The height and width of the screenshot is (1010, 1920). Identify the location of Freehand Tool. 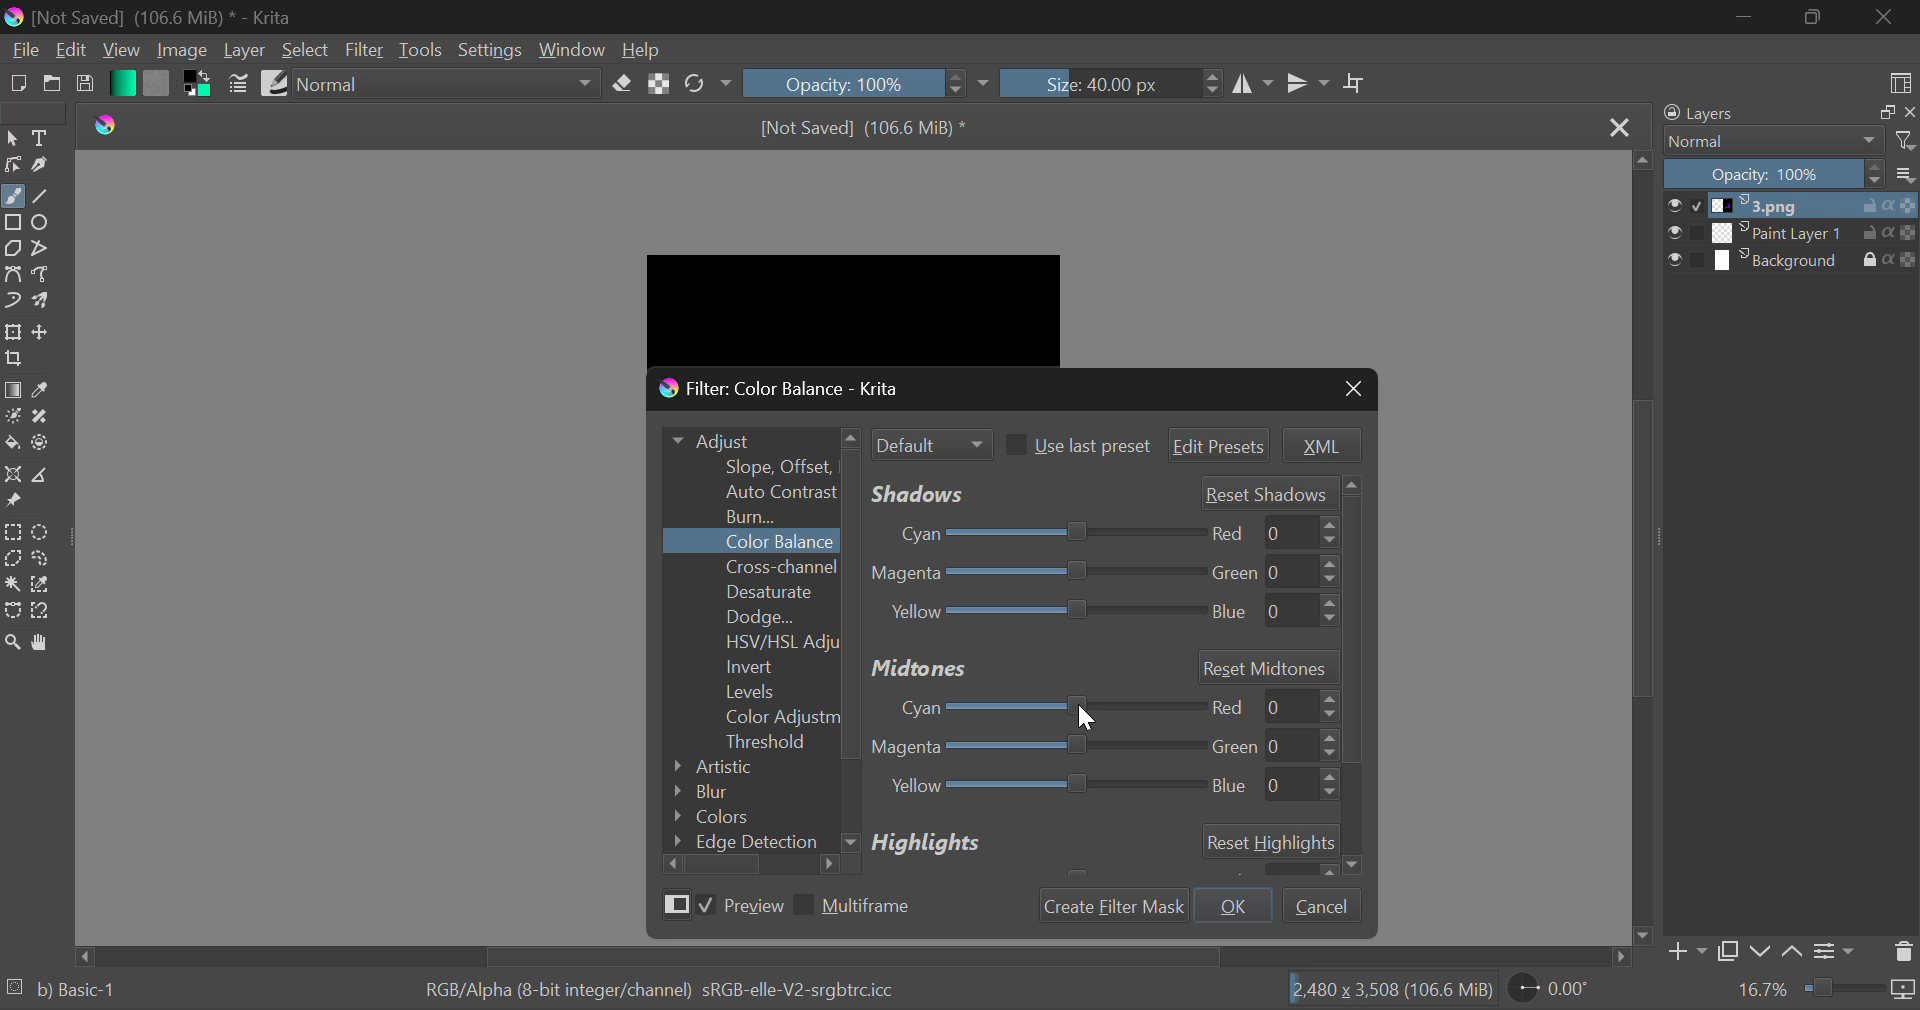
(12, 196).